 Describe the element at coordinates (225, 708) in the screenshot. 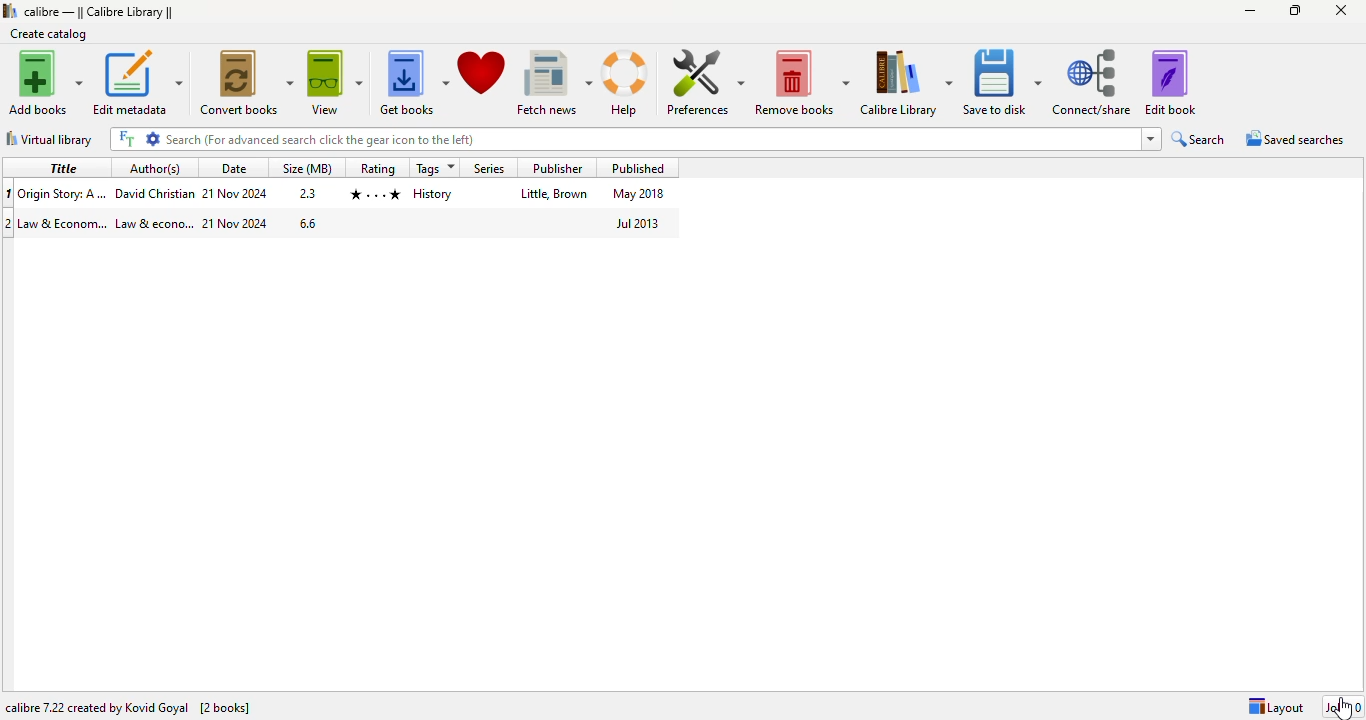

I see `[2 books]` at that location.